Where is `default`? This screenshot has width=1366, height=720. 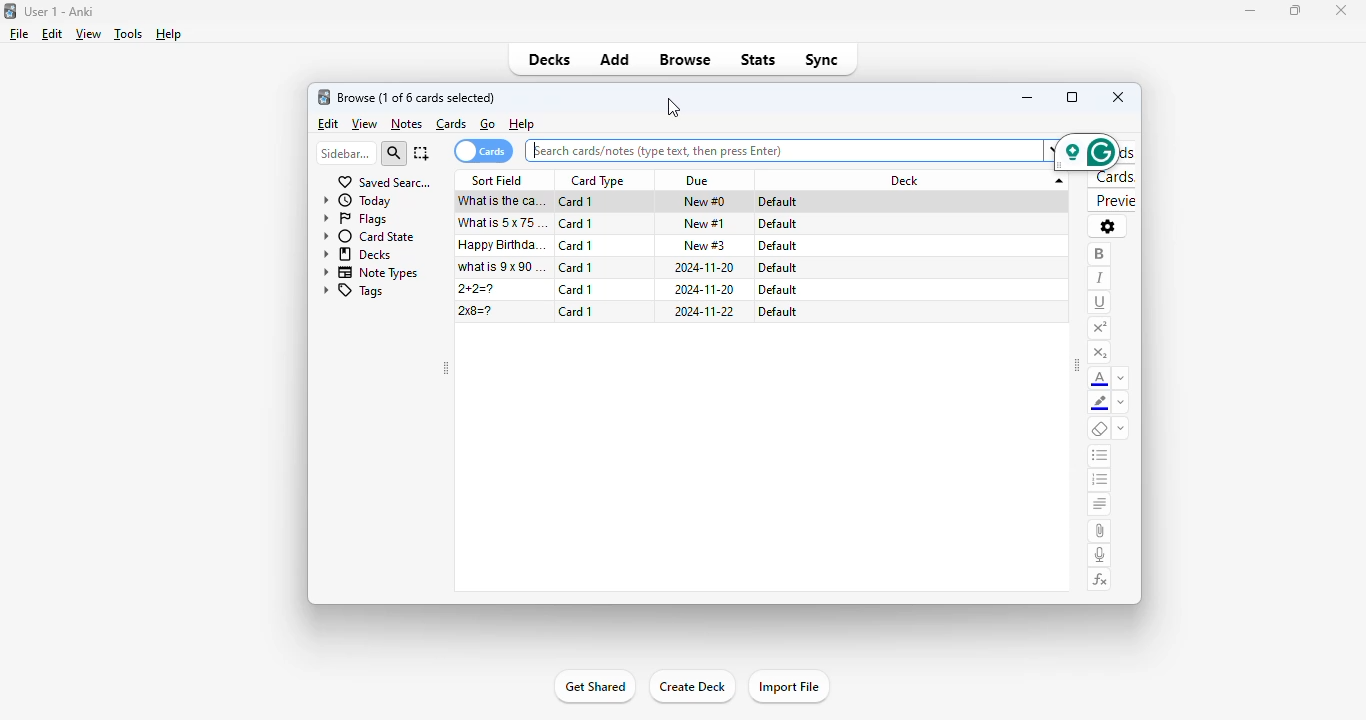
default is located at coordinates (778, 312).